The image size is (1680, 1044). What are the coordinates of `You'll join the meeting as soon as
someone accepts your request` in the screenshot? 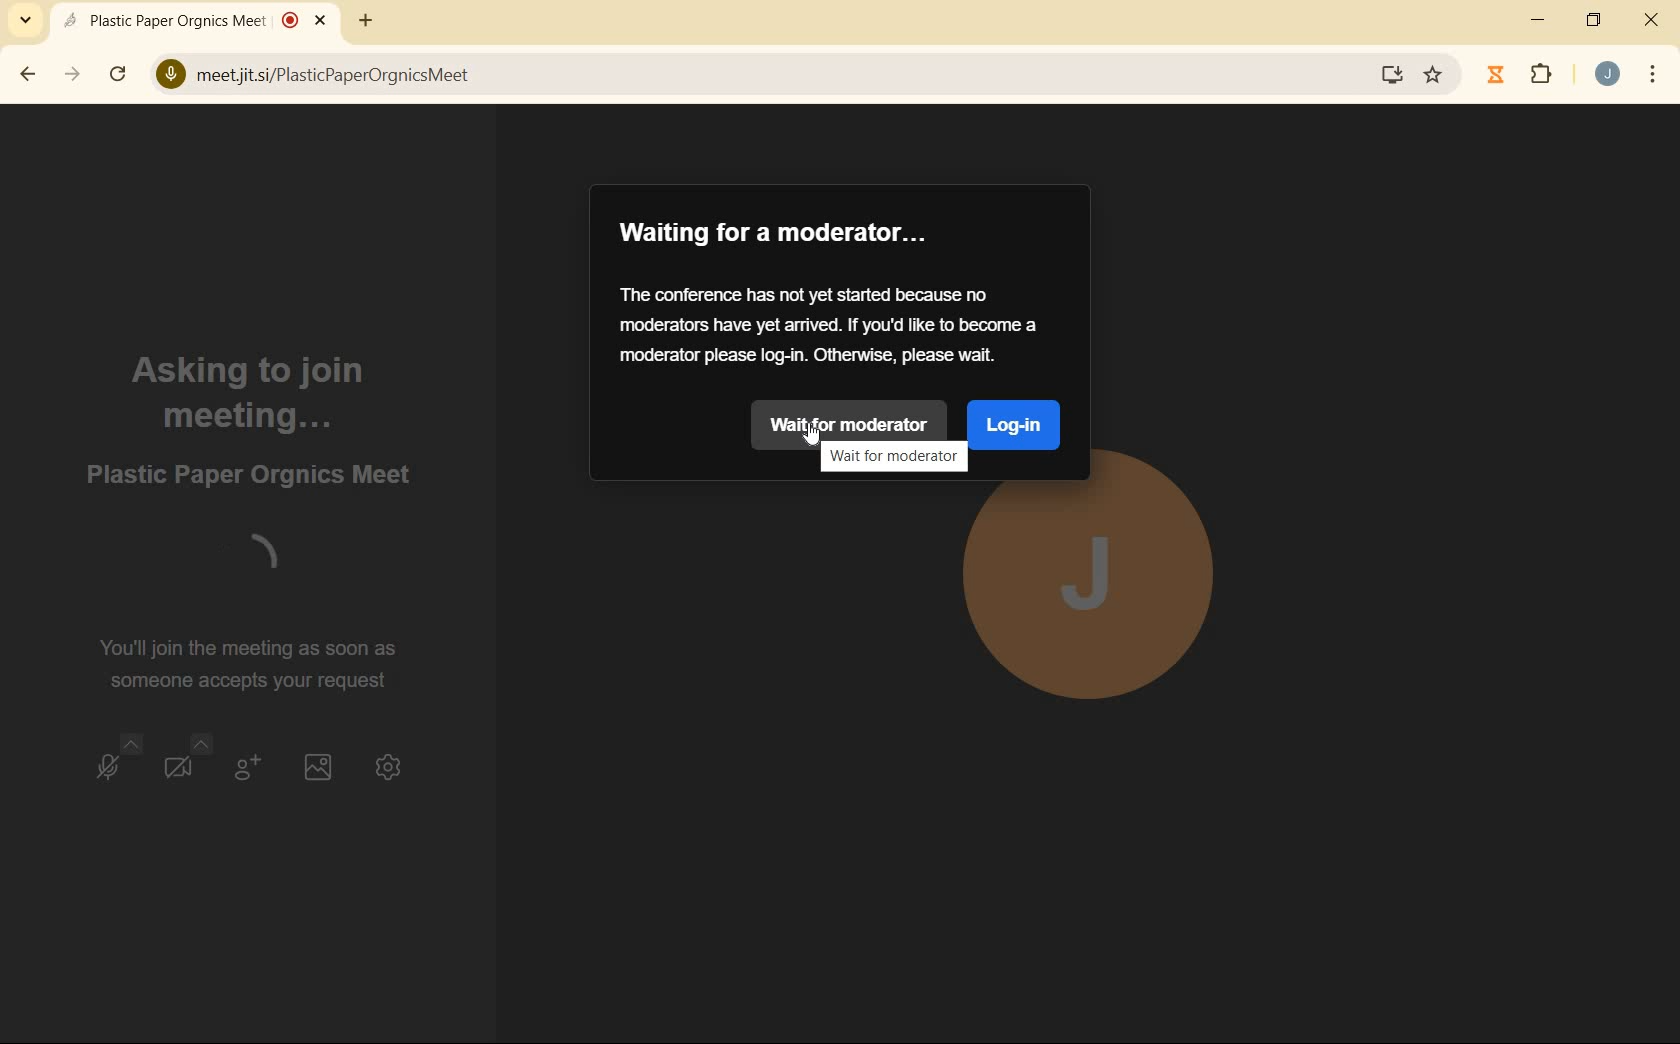 It's located at (257, 663).